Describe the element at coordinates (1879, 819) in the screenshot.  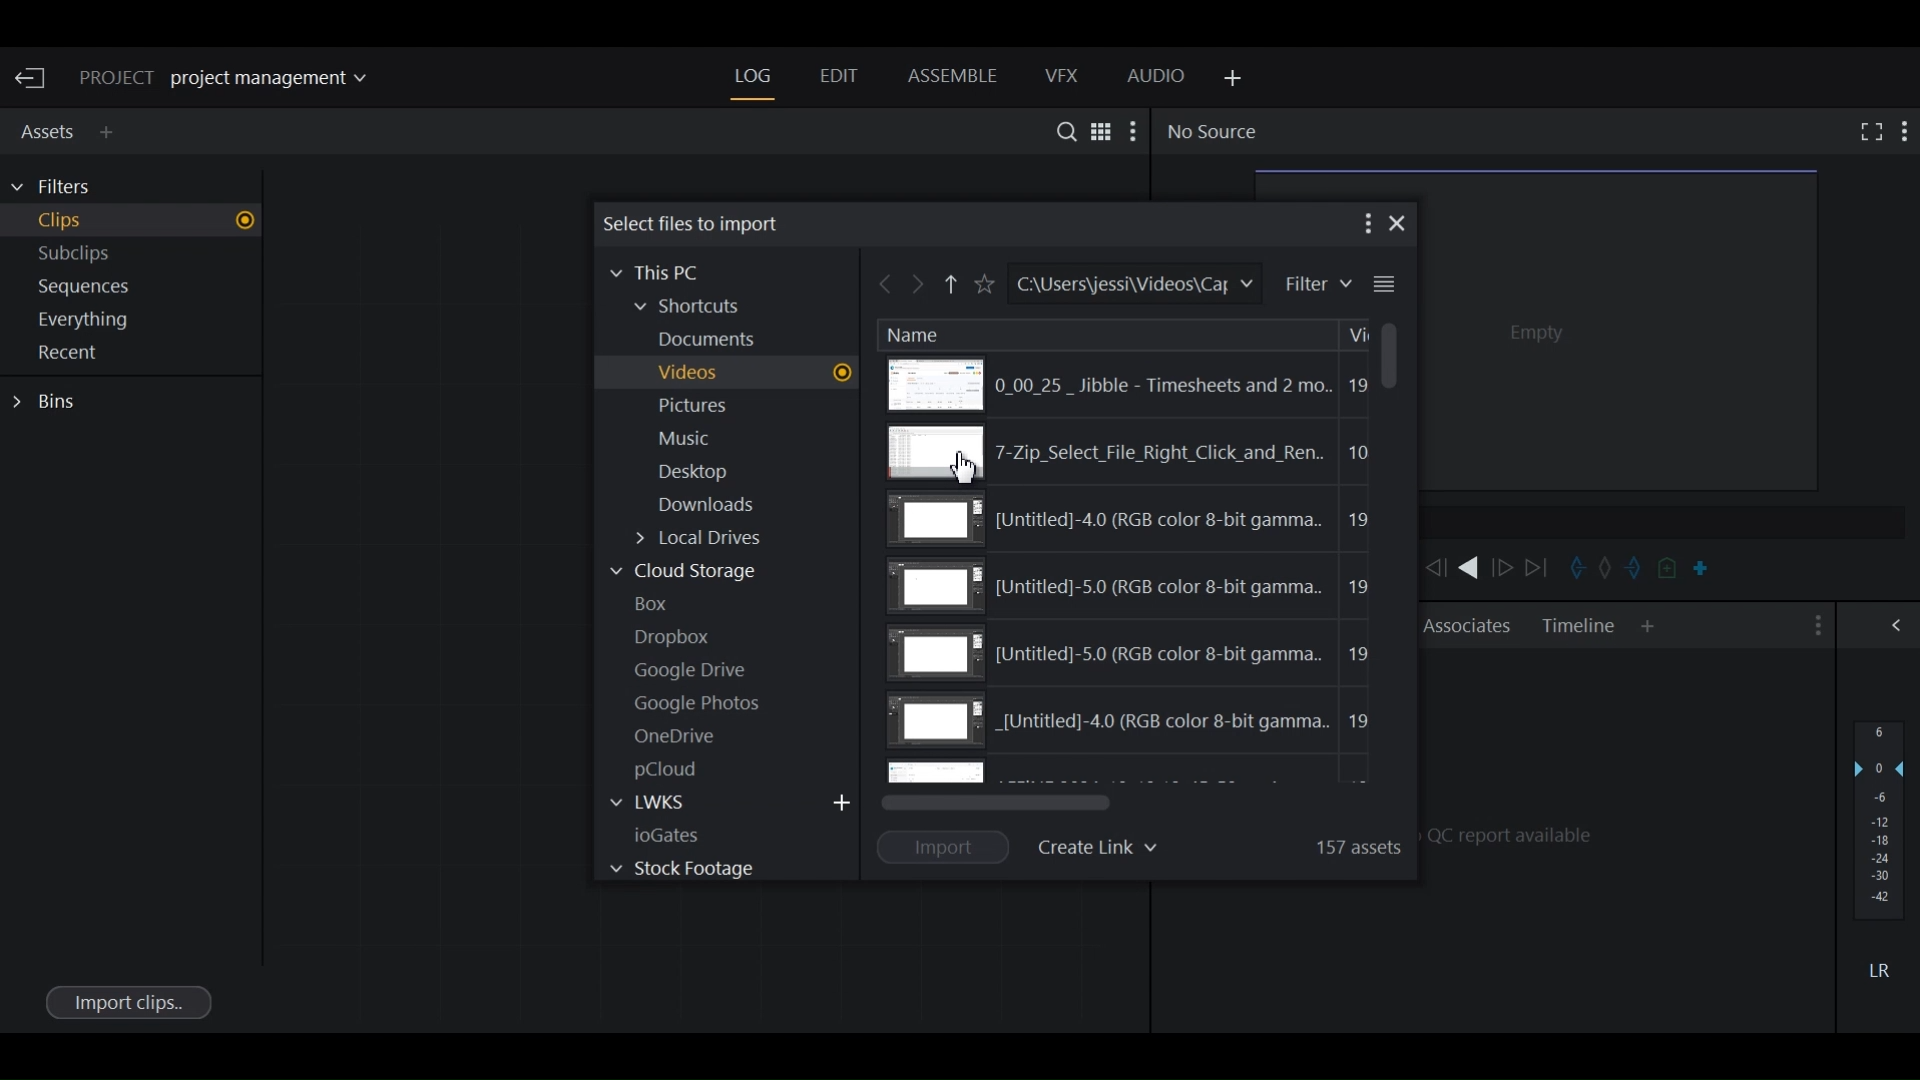
I see `Audio output levels` at that location.